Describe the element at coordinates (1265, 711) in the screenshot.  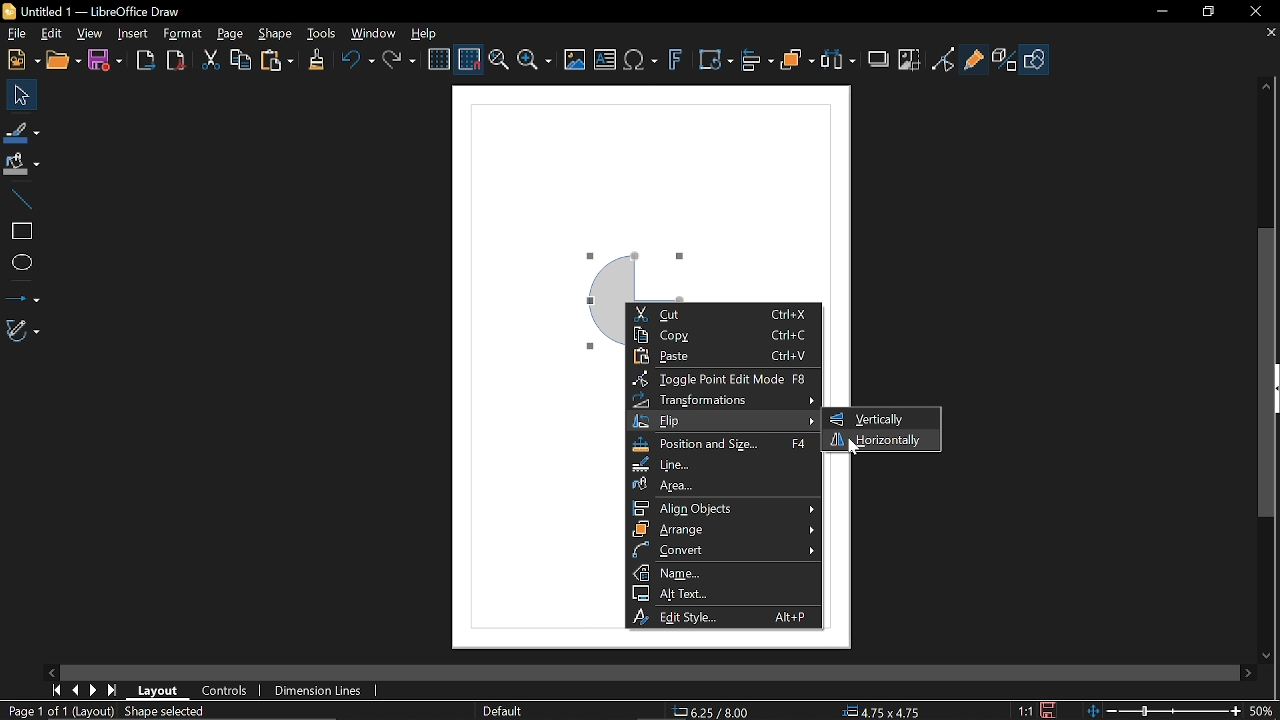
I see `Current zoom` at that location.